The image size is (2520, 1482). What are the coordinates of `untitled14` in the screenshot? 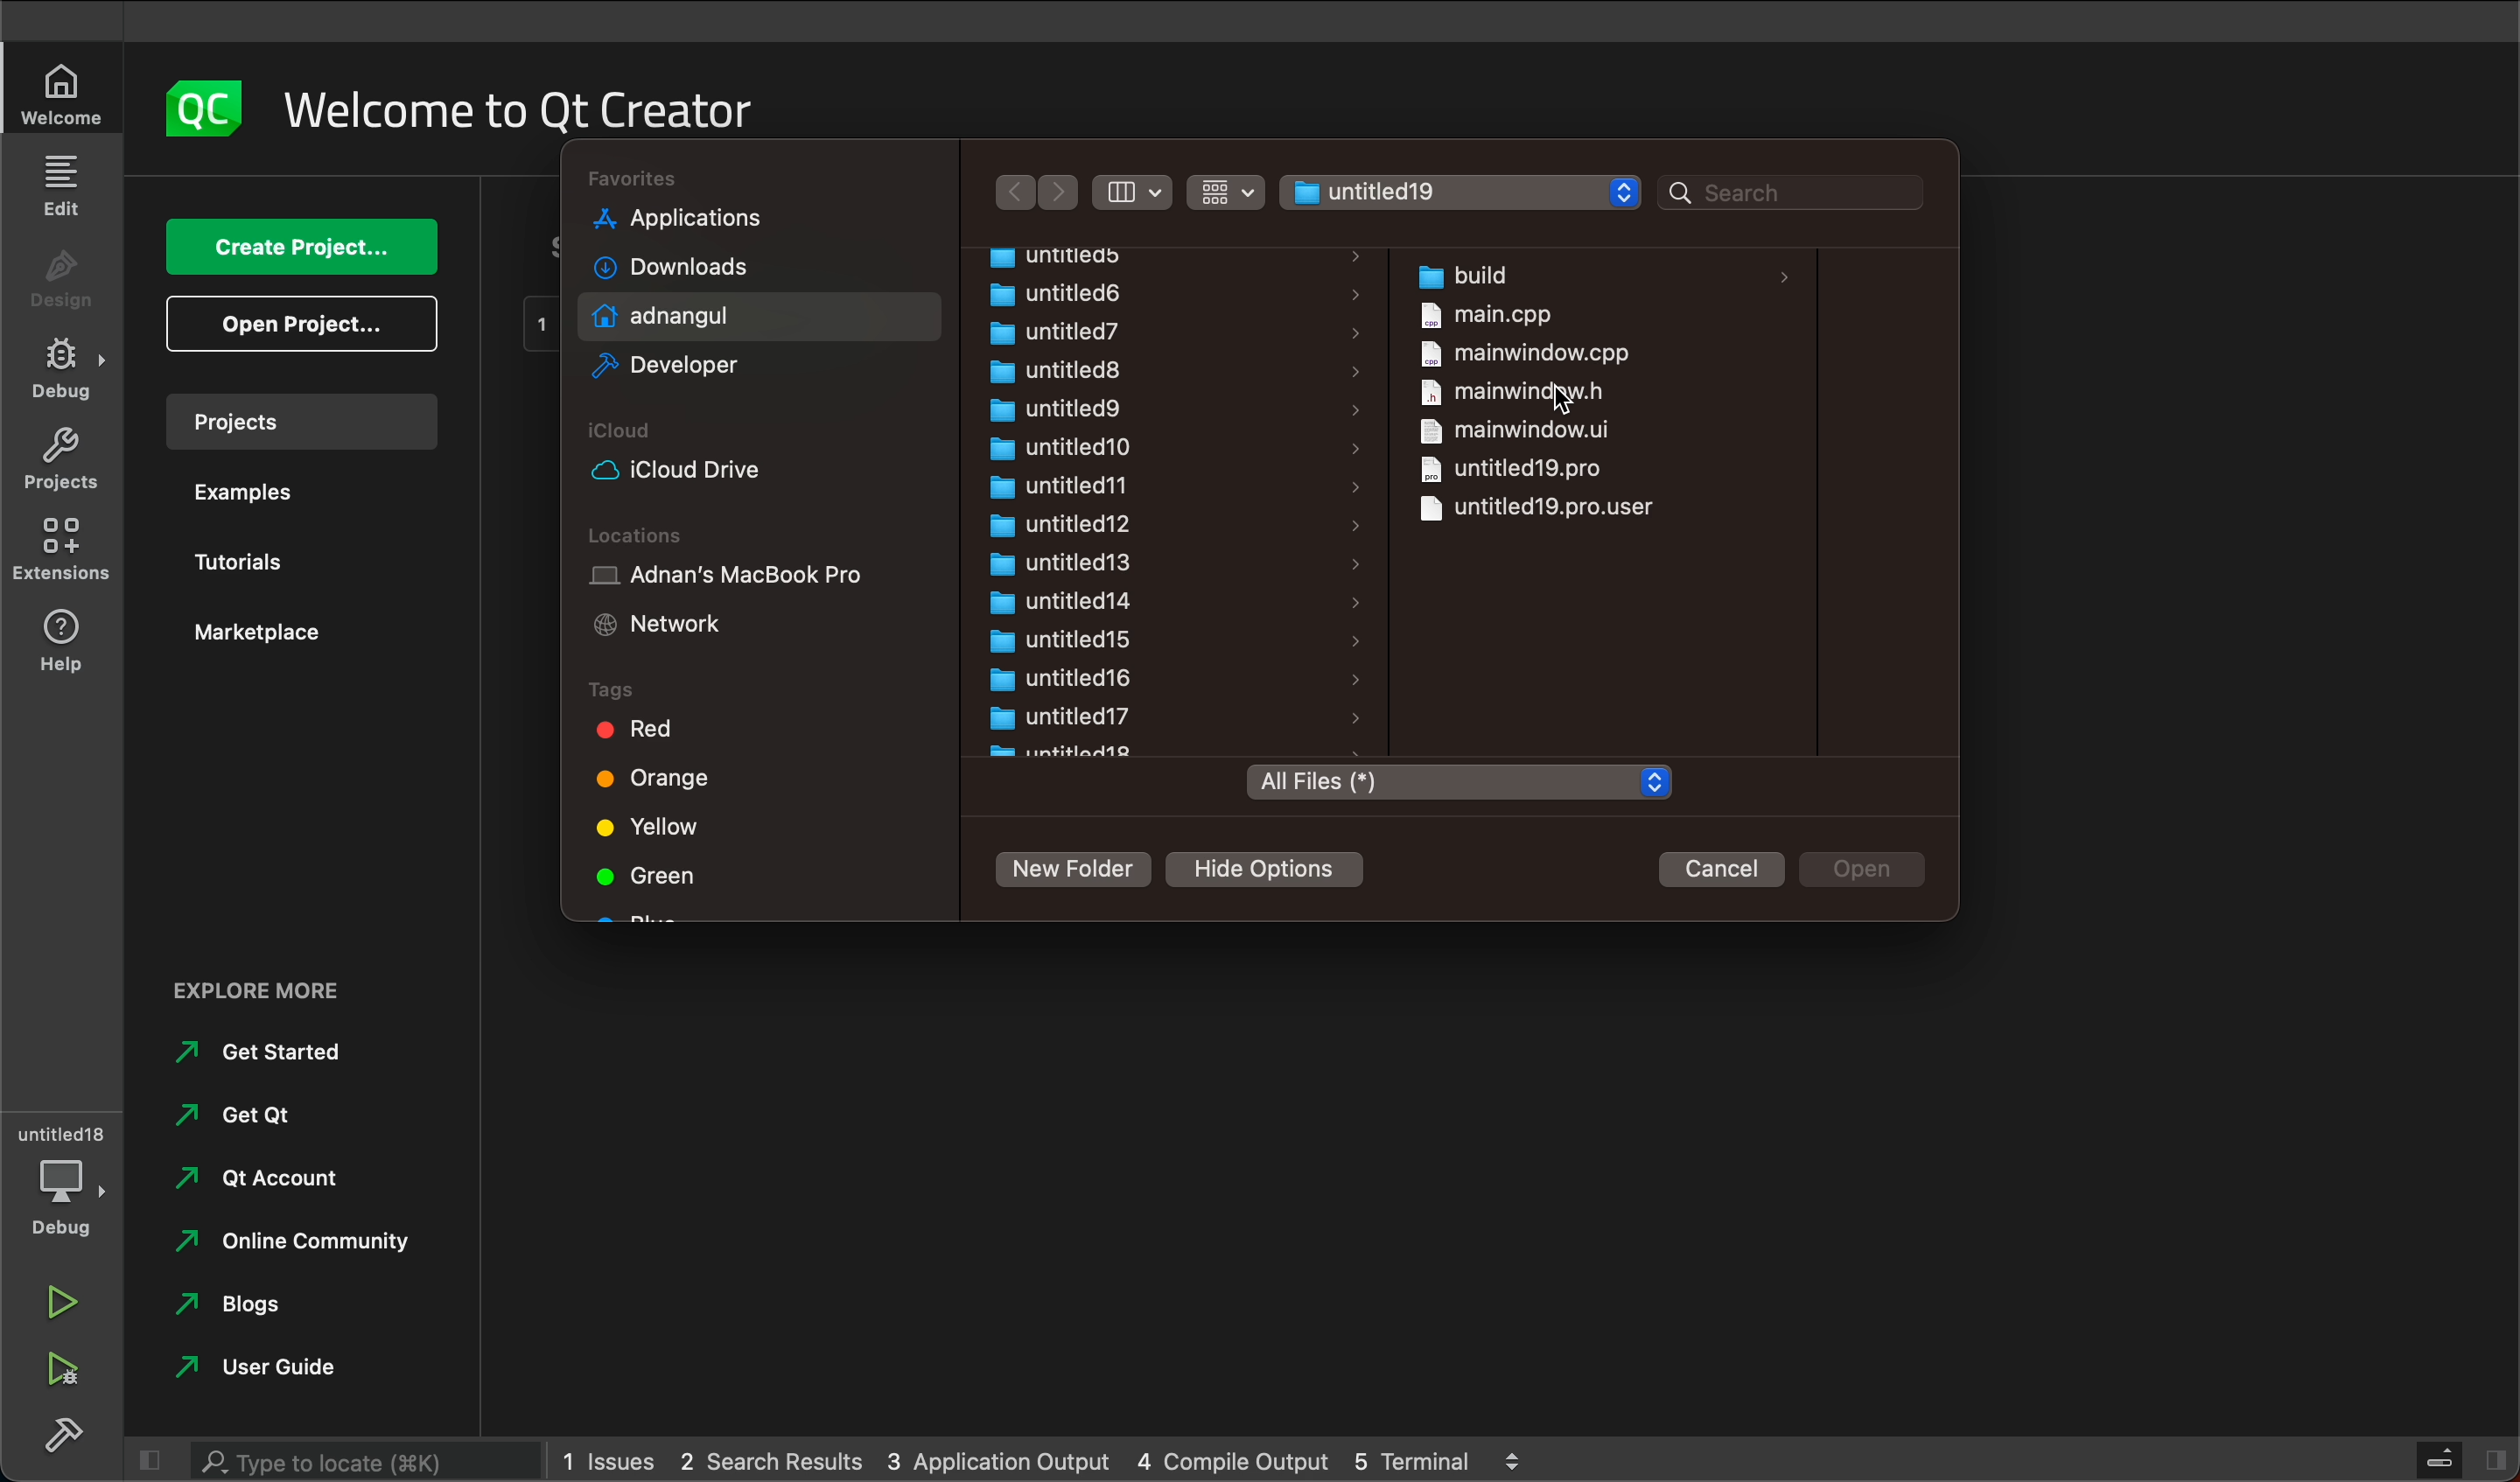 It's located at (1057, 601).